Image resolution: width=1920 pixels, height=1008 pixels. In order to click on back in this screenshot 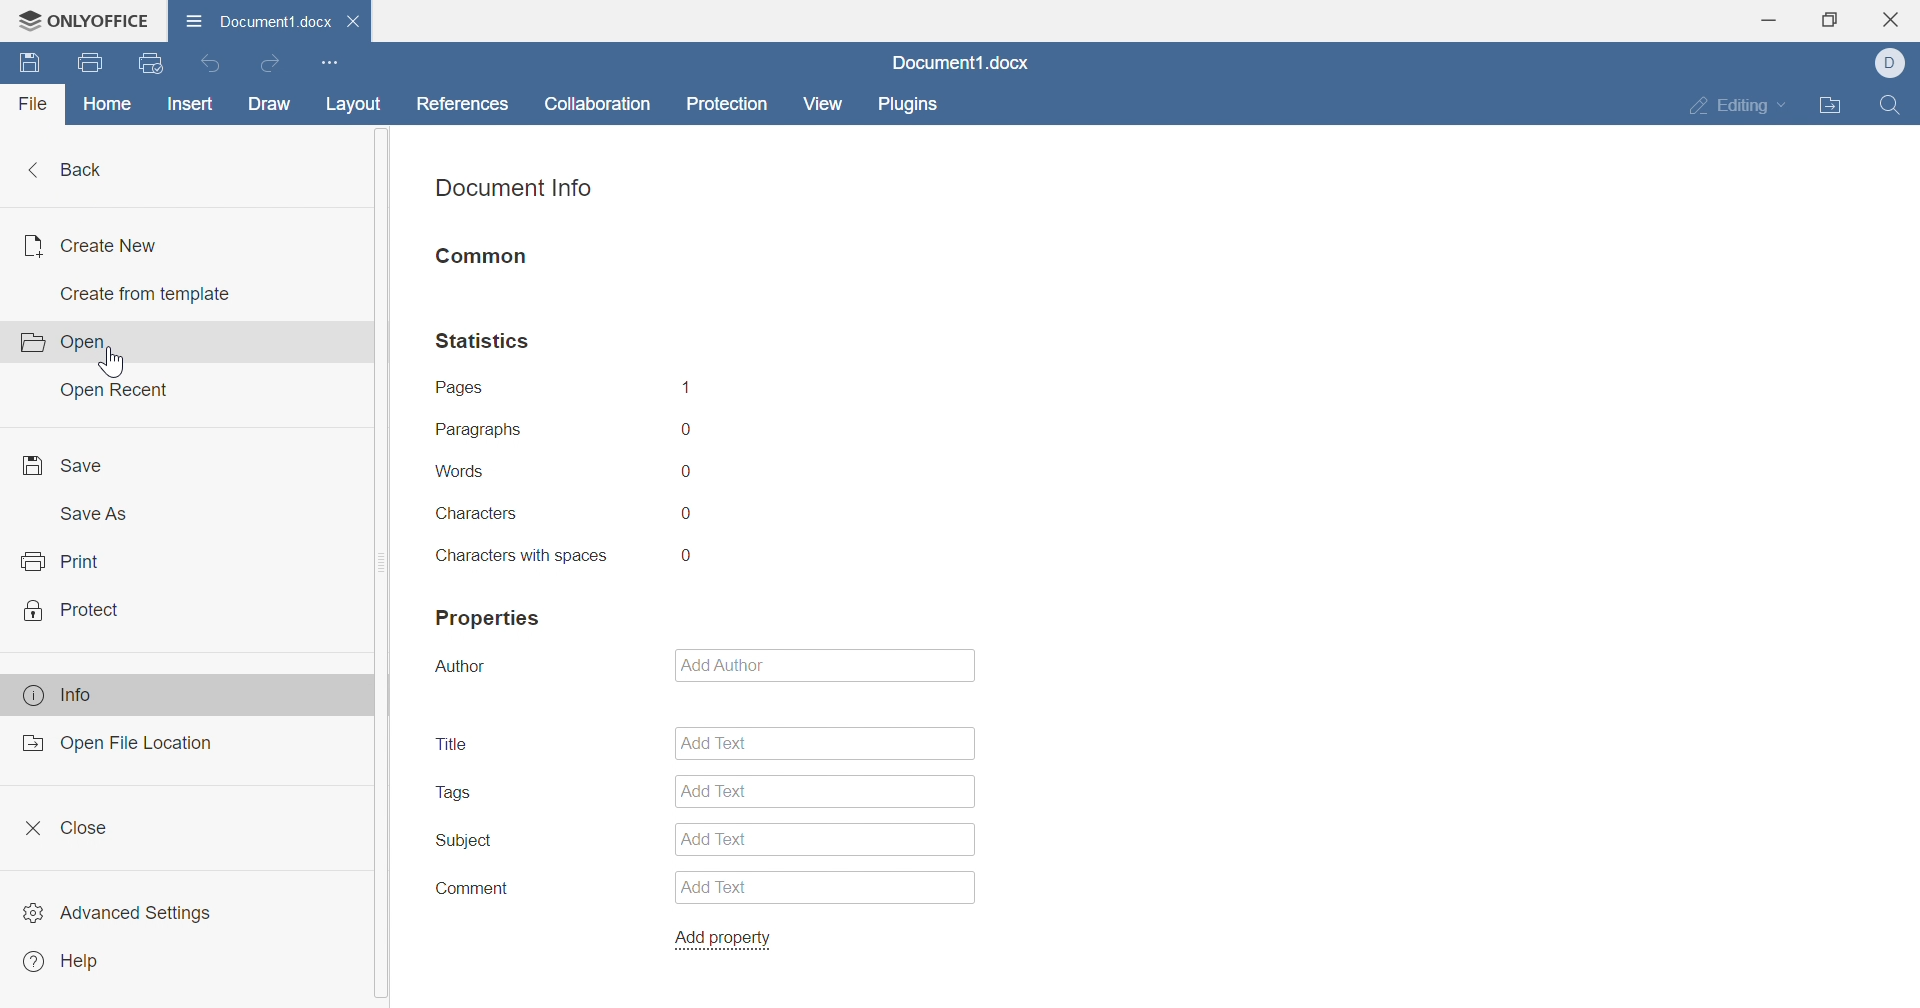, I will do `click(66, 172)`.